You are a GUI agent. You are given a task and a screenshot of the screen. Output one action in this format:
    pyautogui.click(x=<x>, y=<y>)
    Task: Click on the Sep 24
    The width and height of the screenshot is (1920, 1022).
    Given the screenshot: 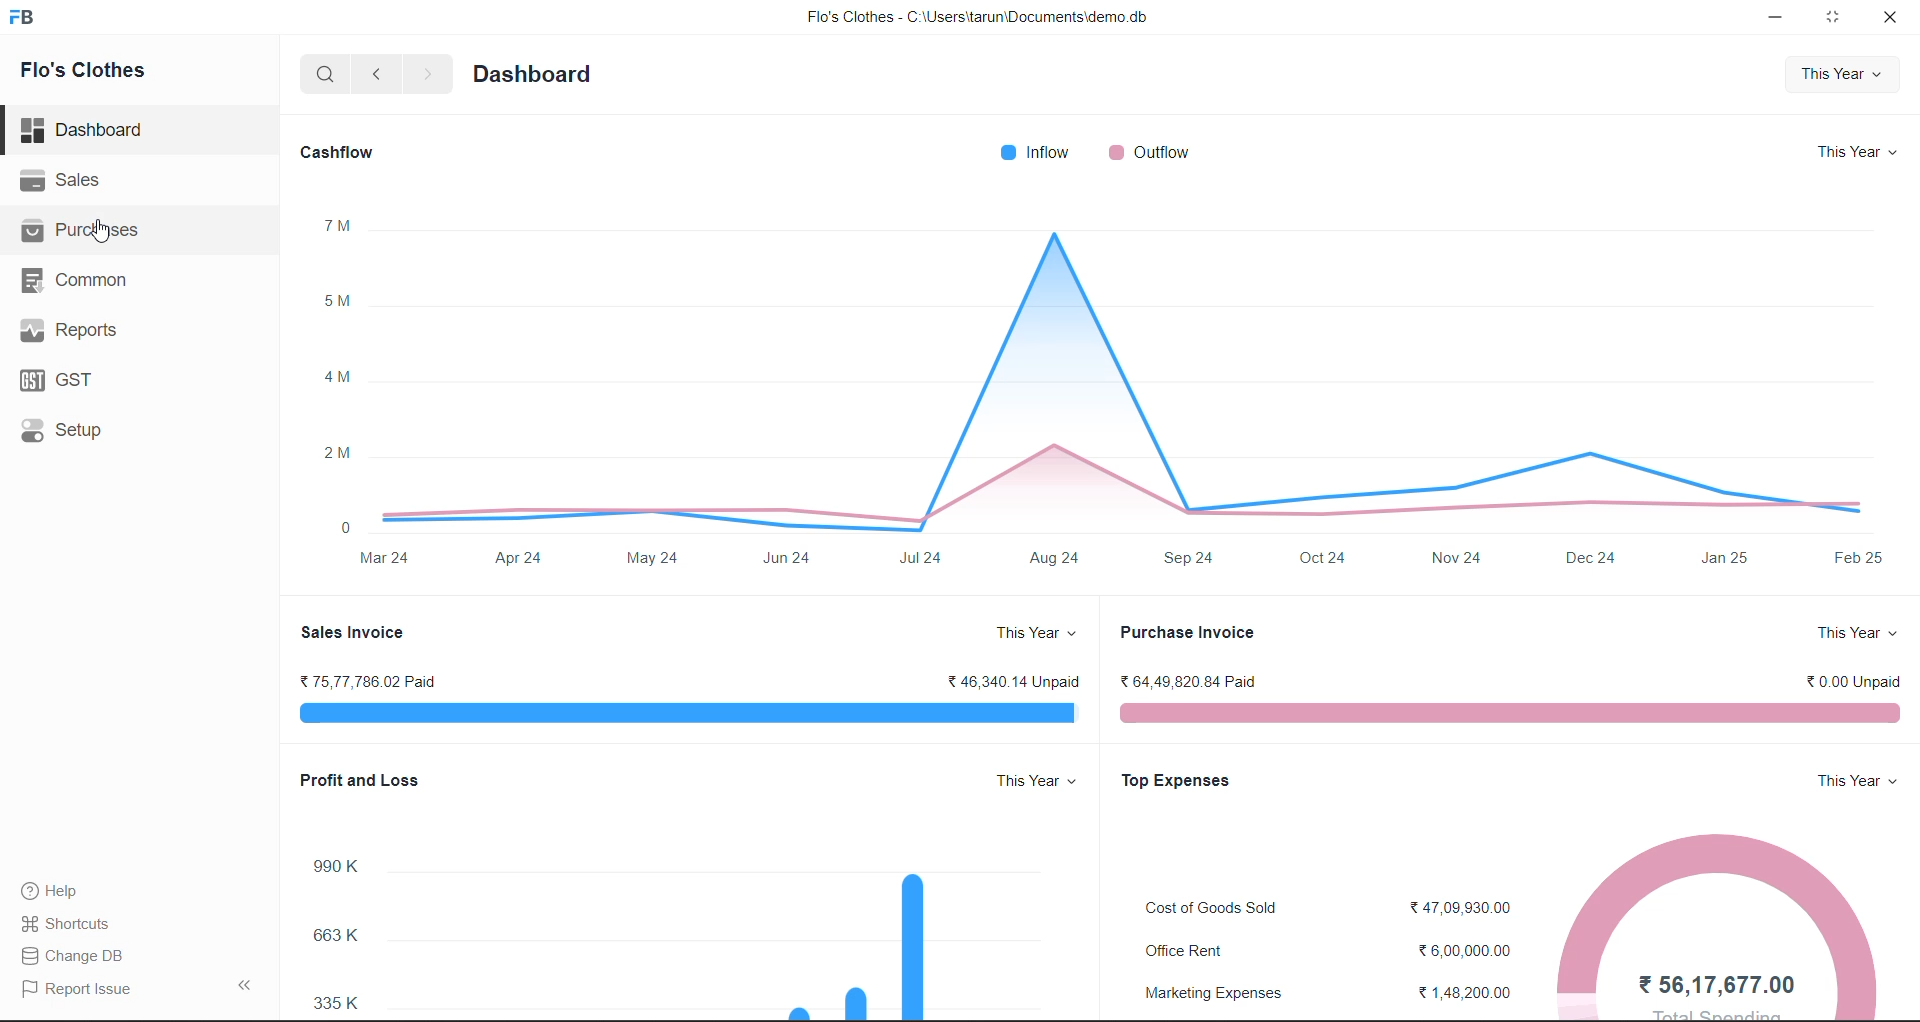 What is the action you would take?
    pyautogui.click(x=1195, y=559)
    